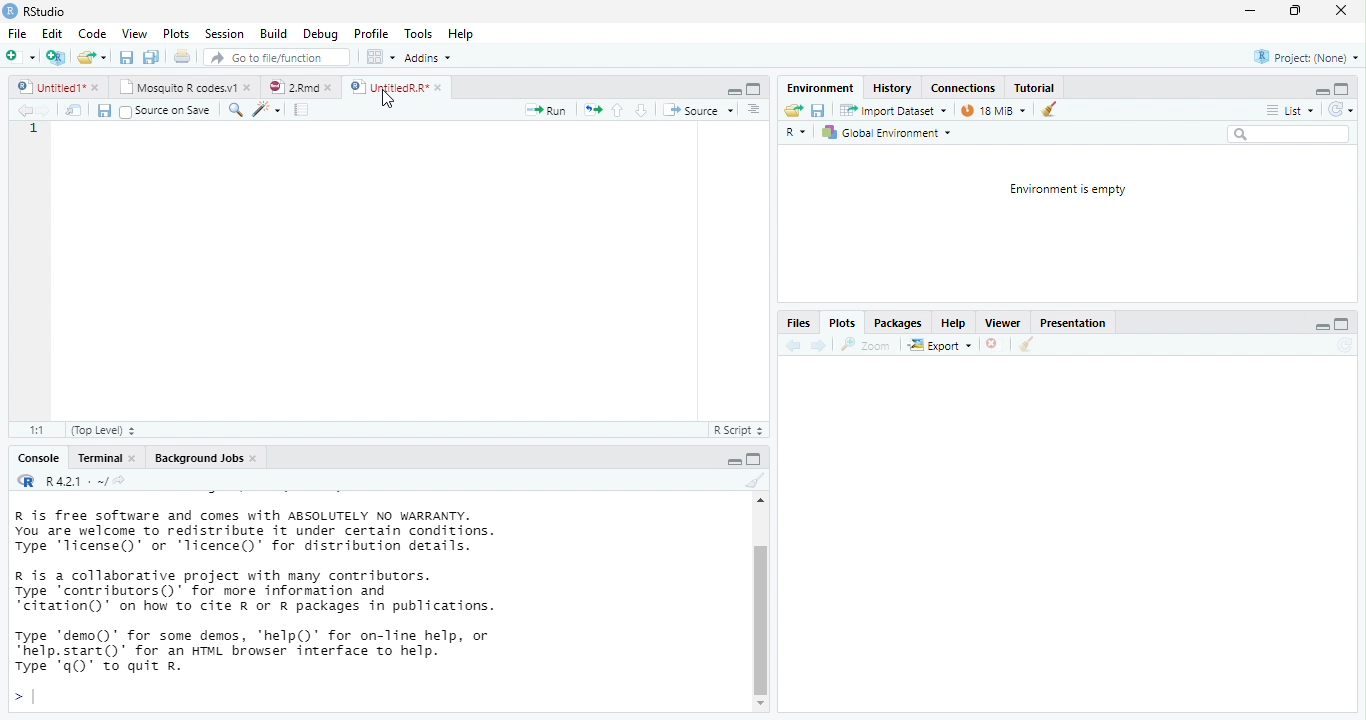  Describe the element at coordinates (1340, 325) in the screenshot. I see `maximize` at that location.